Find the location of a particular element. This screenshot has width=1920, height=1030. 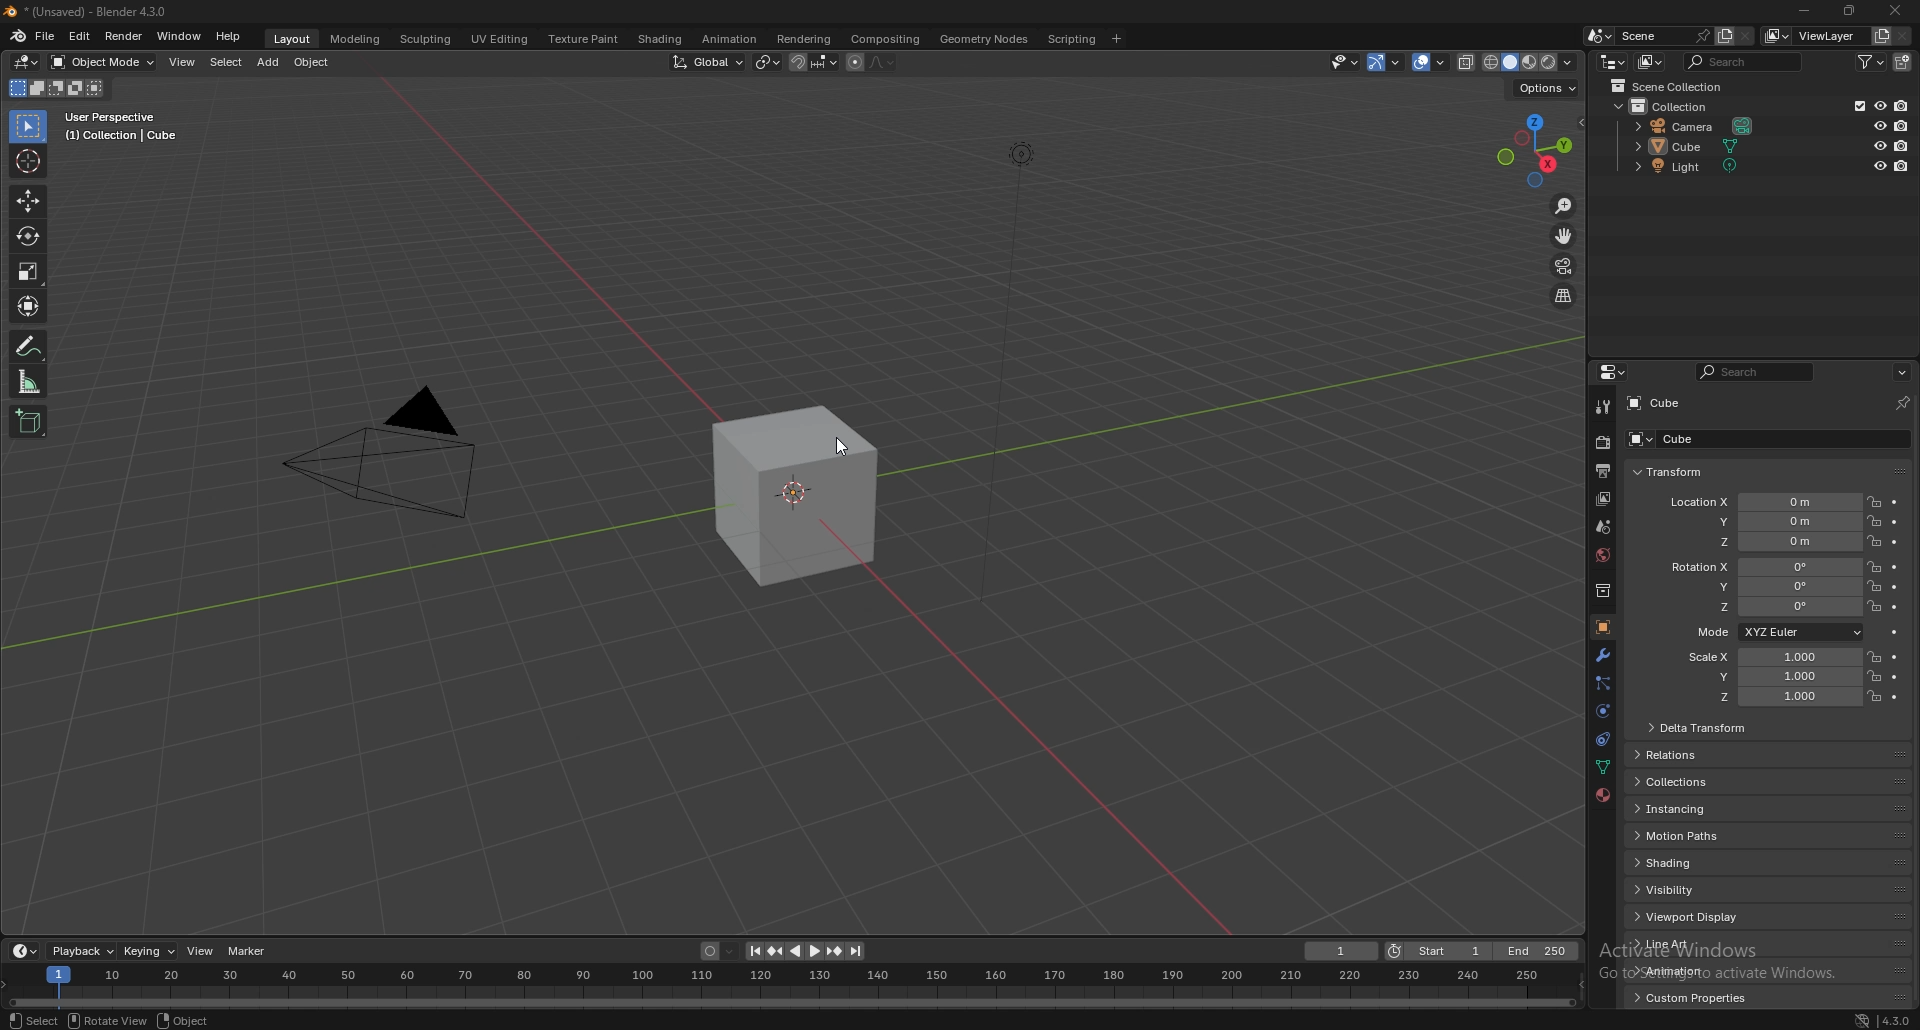

hide in viewport is located at coordinates (1879, 106).